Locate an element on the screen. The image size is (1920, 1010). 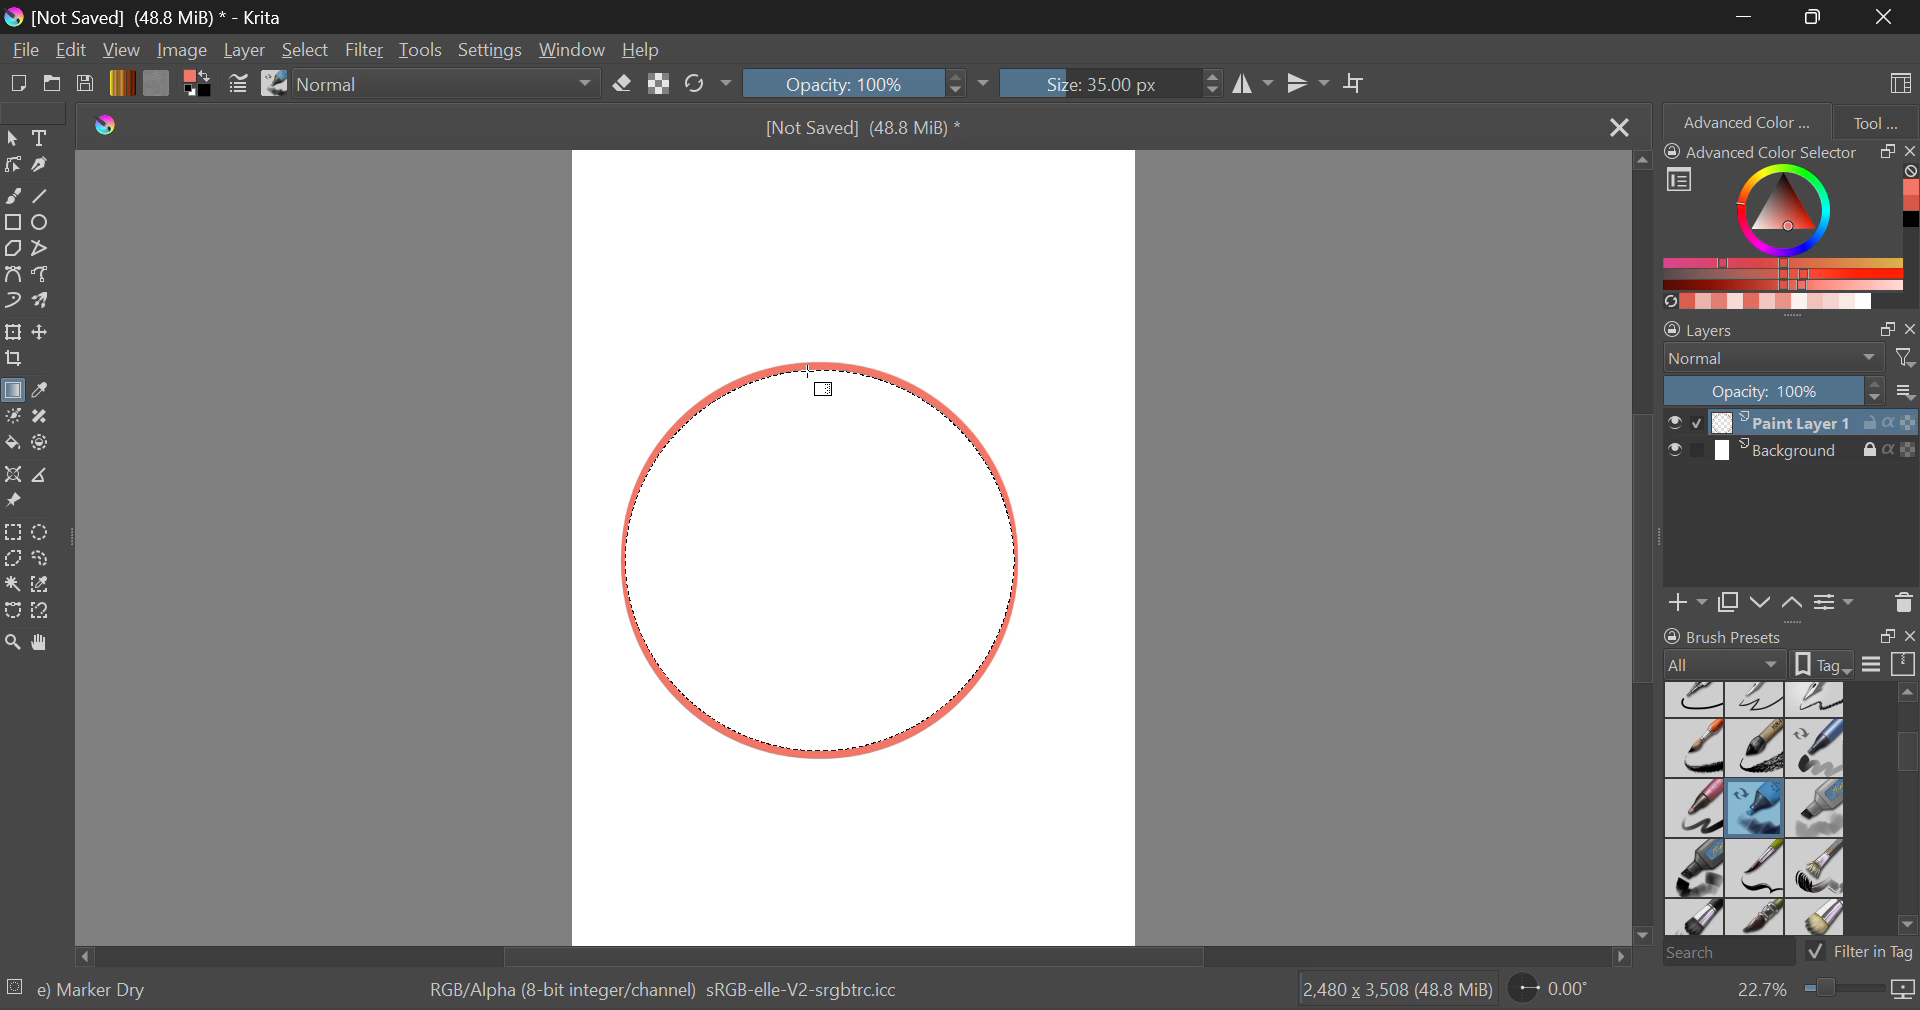
Minimize is located at coordinates (1817, 17).